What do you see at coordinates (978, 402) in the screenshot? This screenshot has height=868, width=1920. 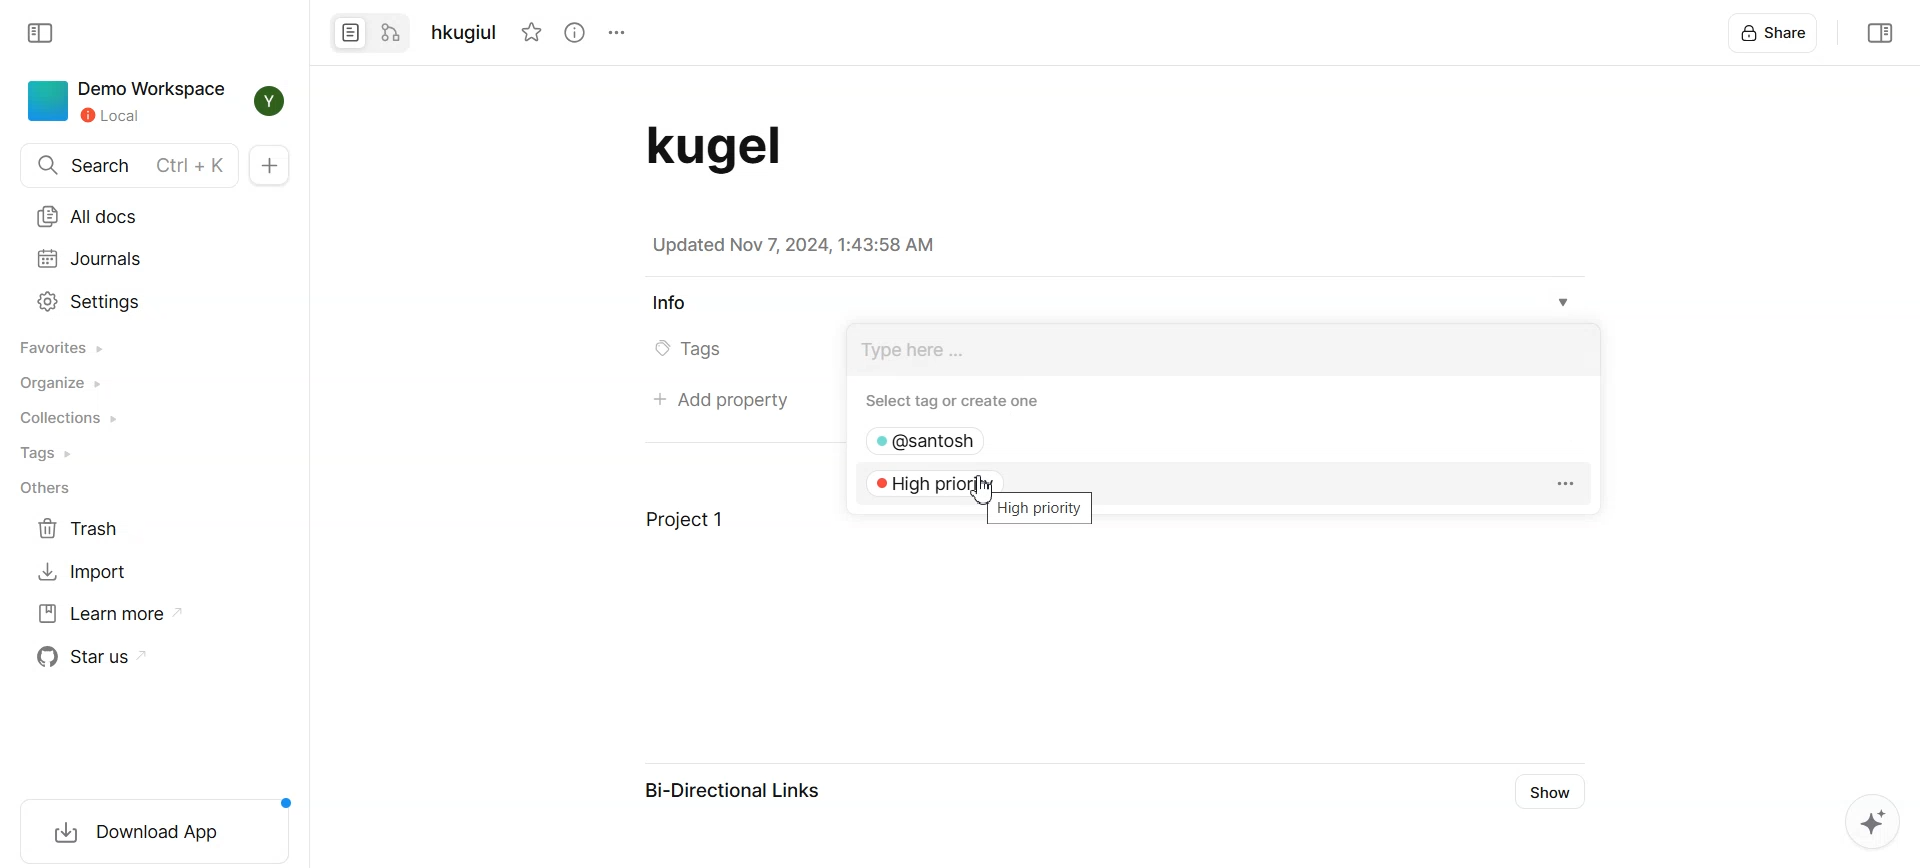 I see `Select tag or create one` at bounding box center [978, 402].